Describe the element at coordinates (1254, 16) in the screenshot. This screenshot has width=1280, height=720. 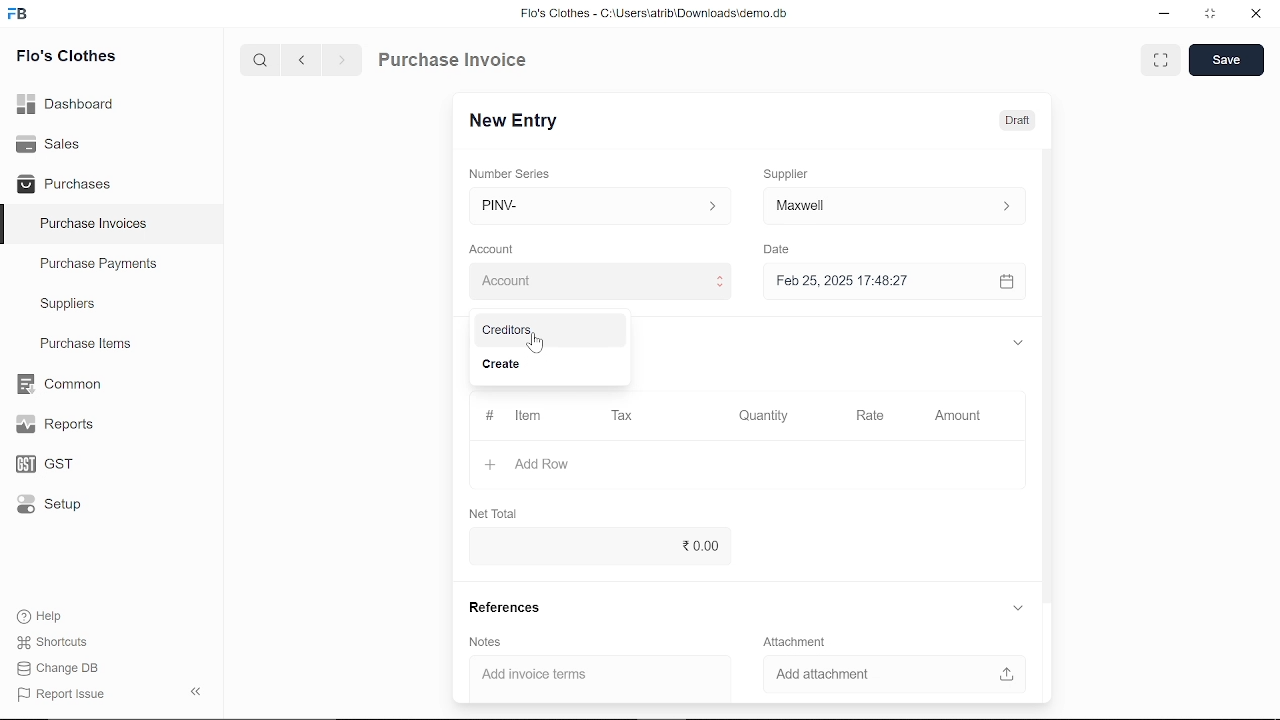
I see `close` at that location.